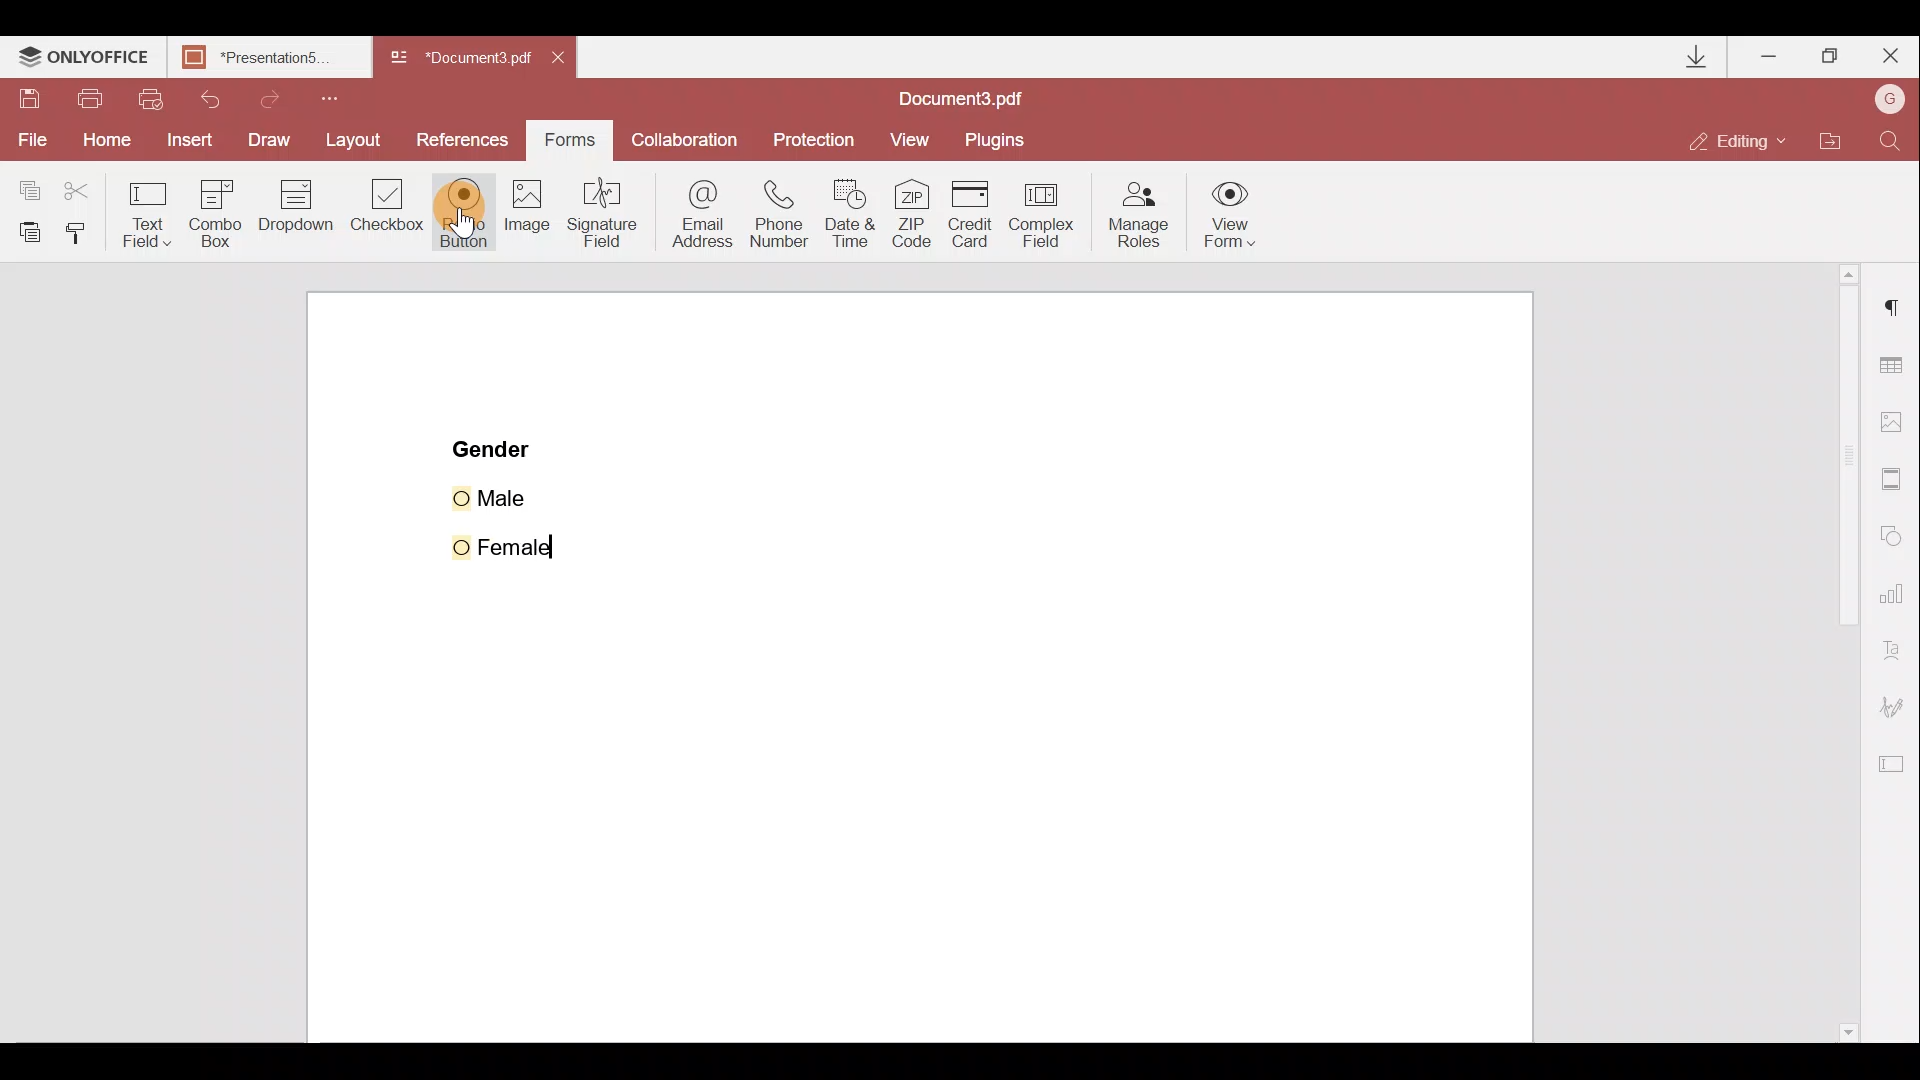 The image size is (1920, 1080). I want to click on Draw, so click(269, 138).